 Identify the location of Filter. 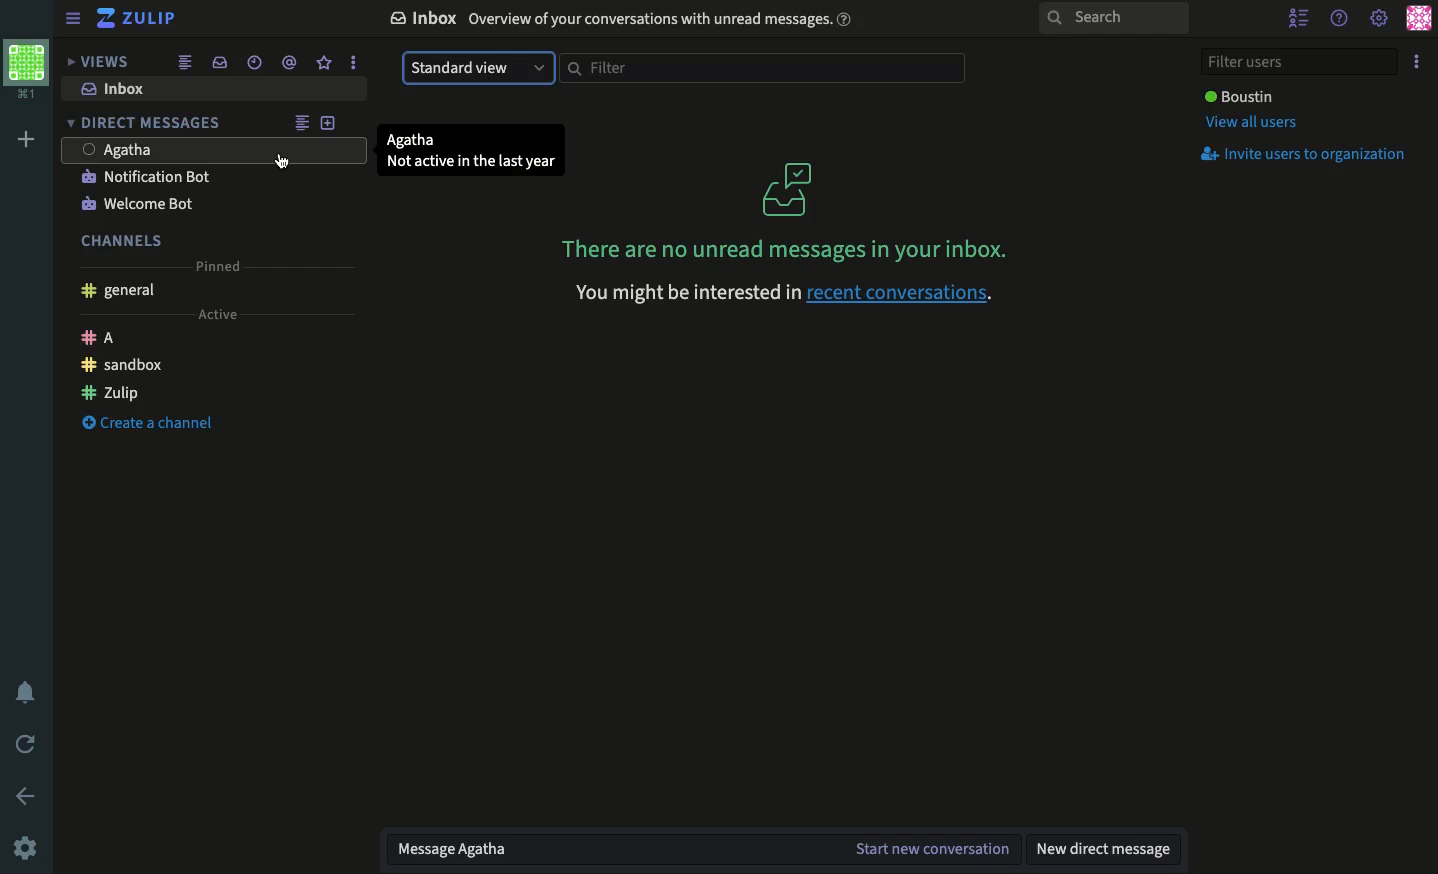
(764, 69).